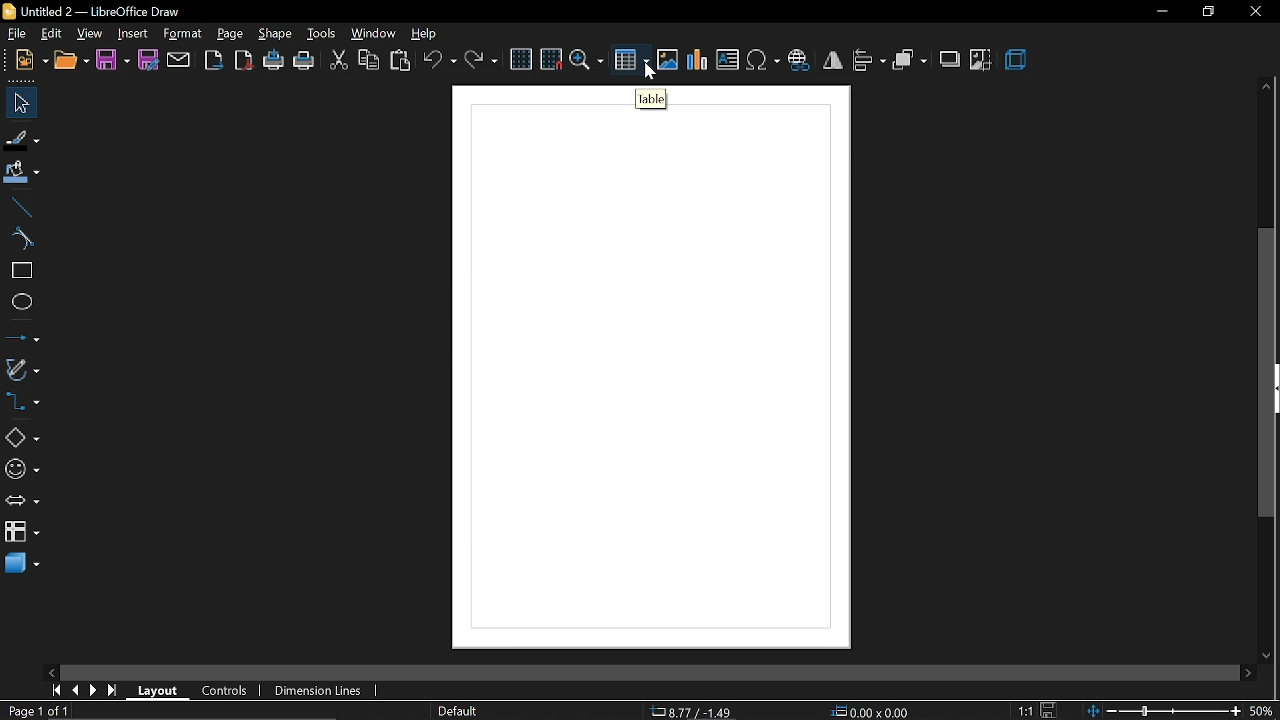 Image resolution: width=1280 pixels, height=720 pixels. Describe the element at coordinates (114, 689) in the screenshot. I see `go to last page` at that location.